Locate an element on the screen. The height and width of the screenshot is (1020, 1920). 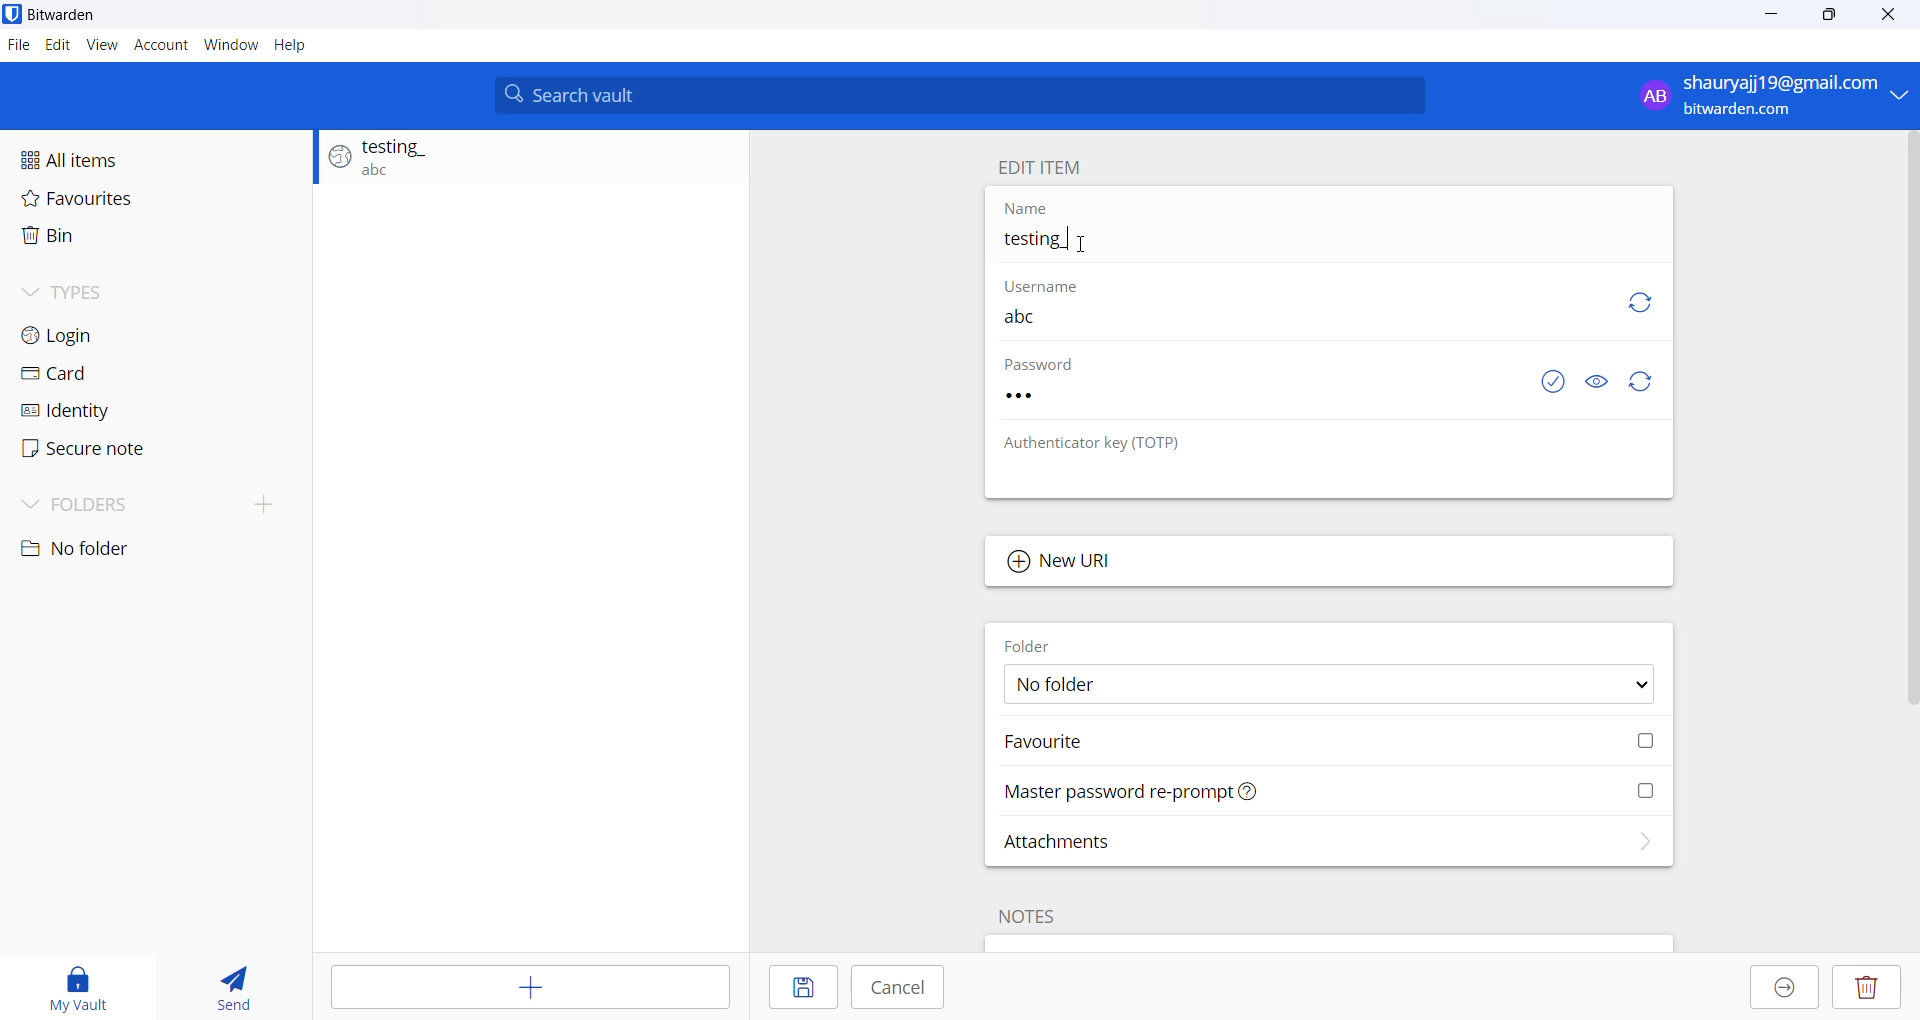
Login account email is located at coordinates (1768, 95).